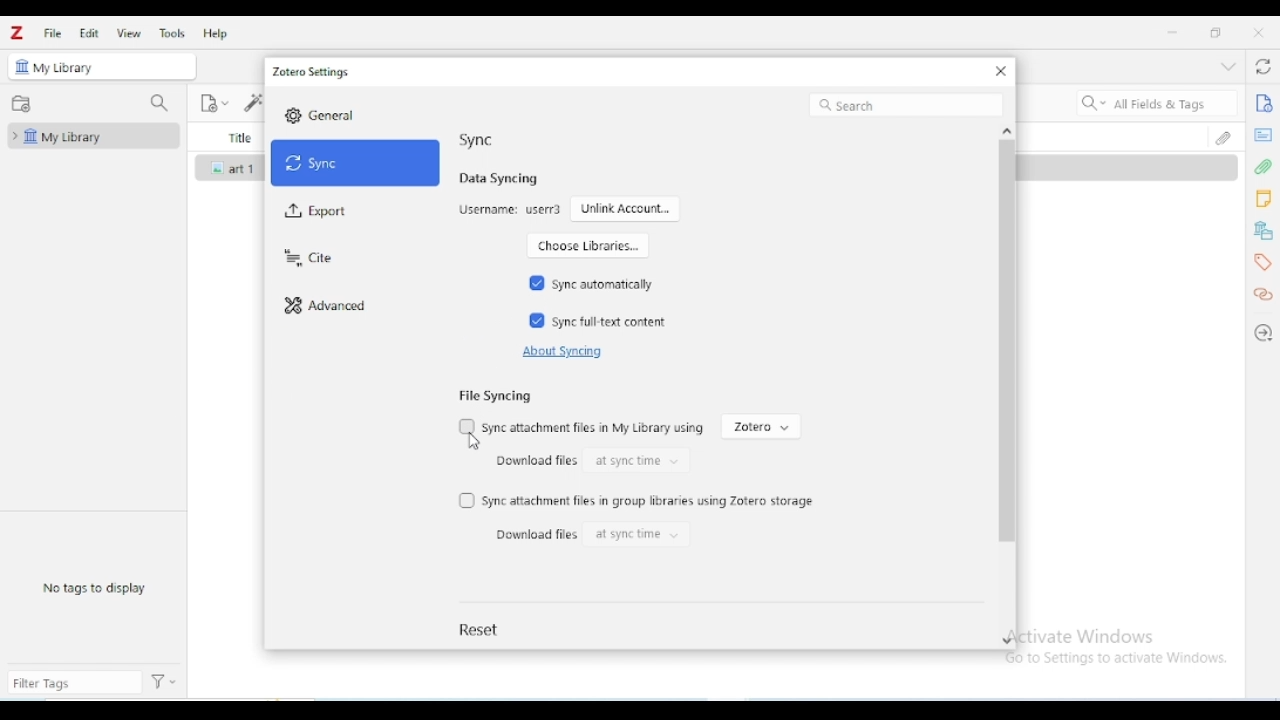 The image size is (1280, 720). Describe the element at coordinates (1264, 333) in the screenshot. I see `locate` at that location.